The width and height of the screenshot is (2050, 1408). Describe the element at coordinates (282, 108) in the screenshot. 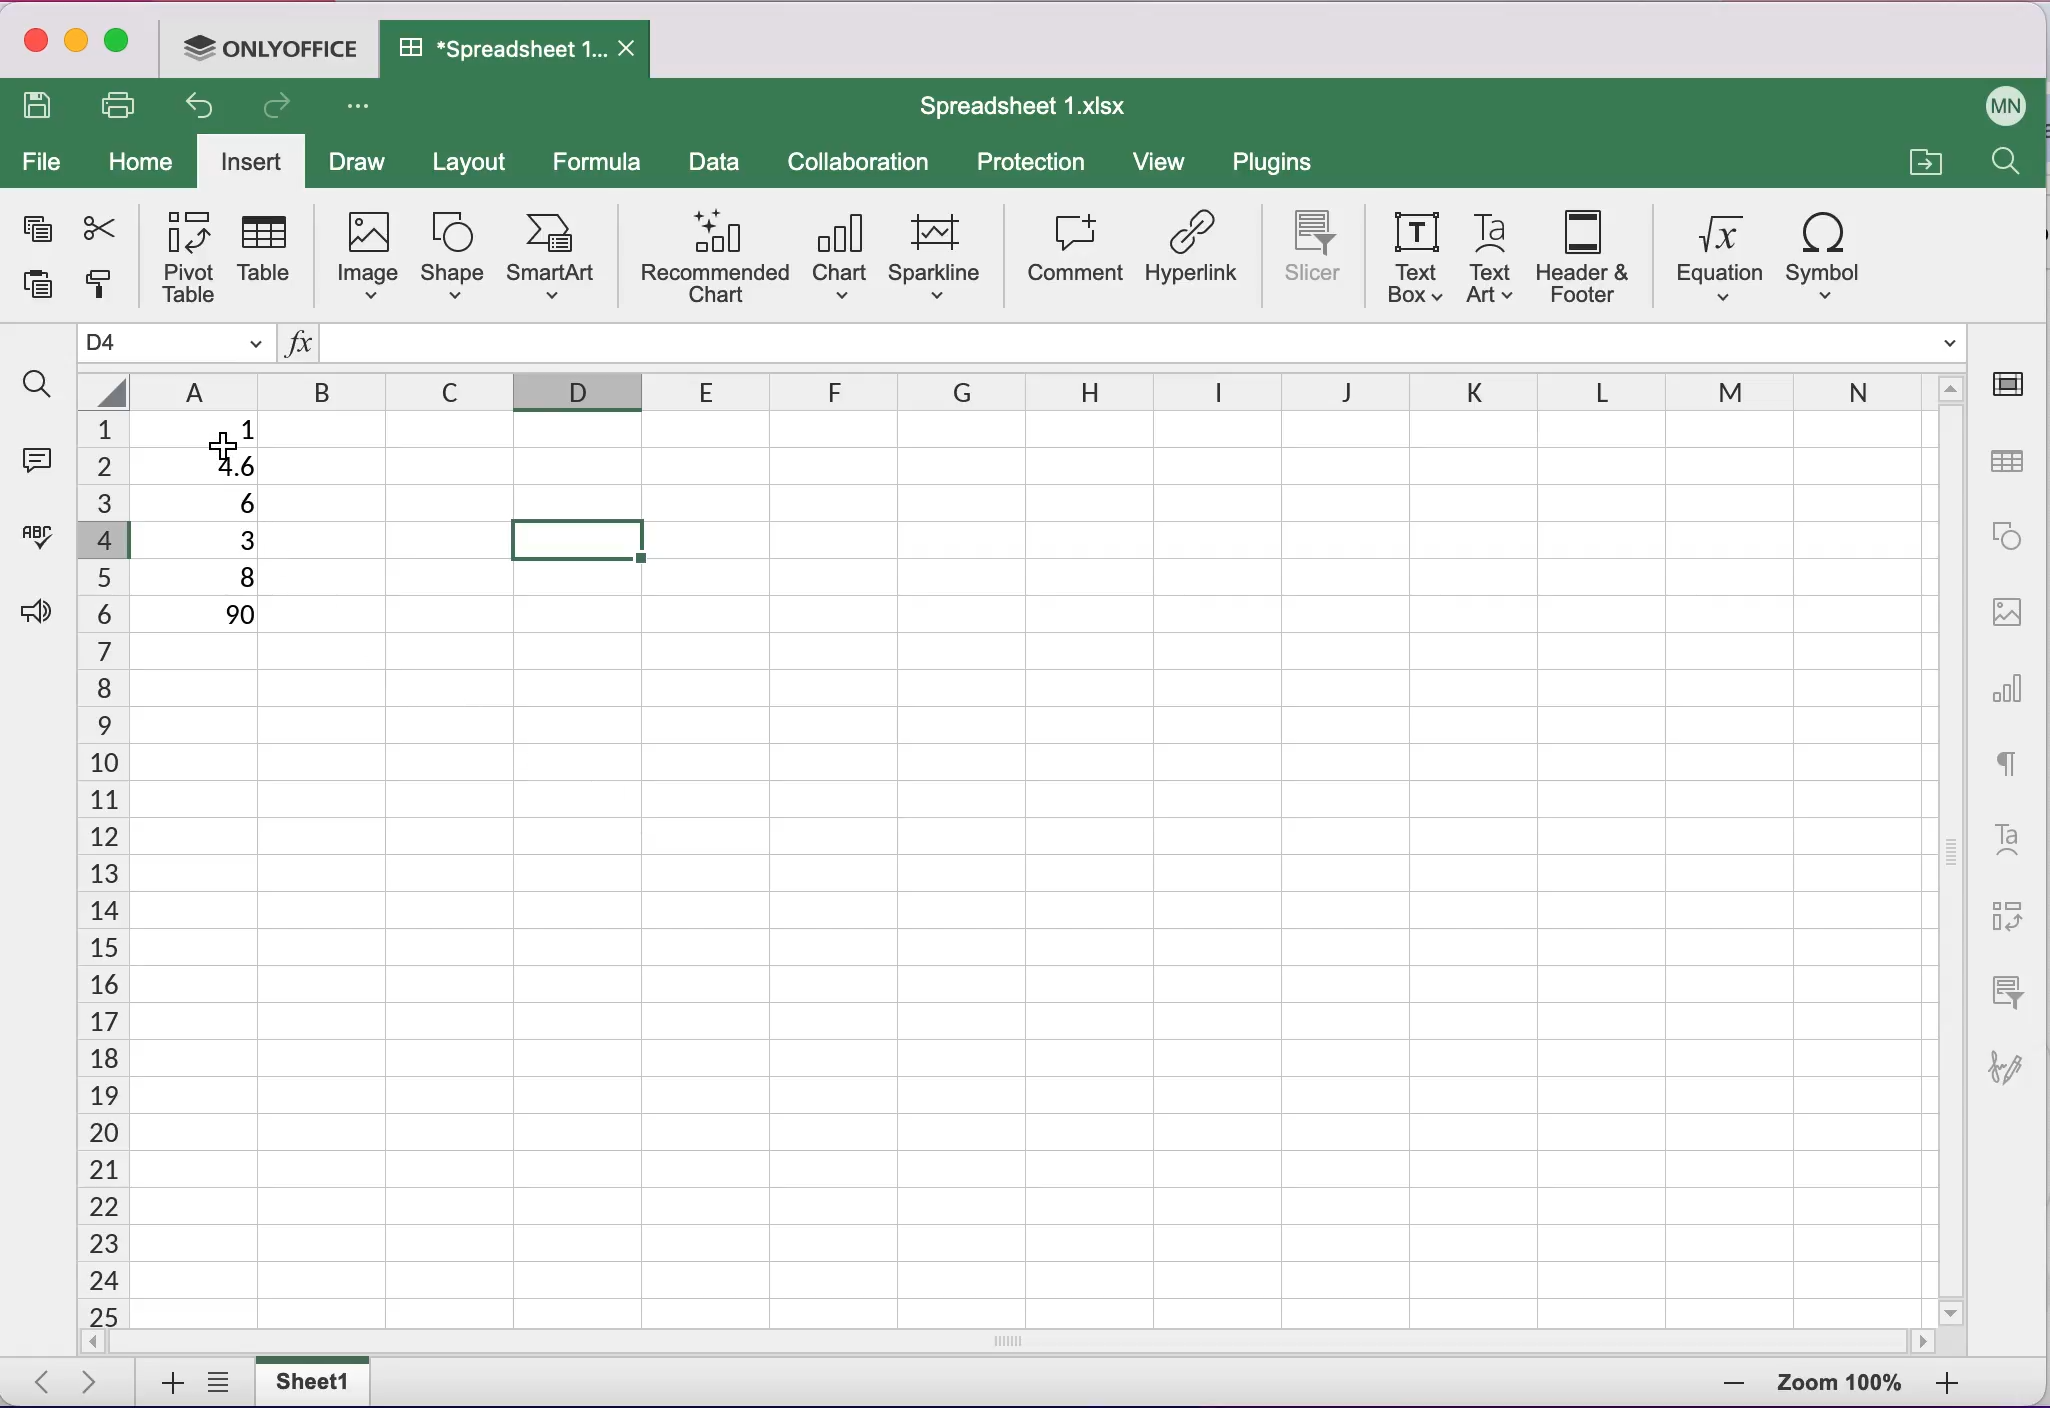

I see `redo` at that location.